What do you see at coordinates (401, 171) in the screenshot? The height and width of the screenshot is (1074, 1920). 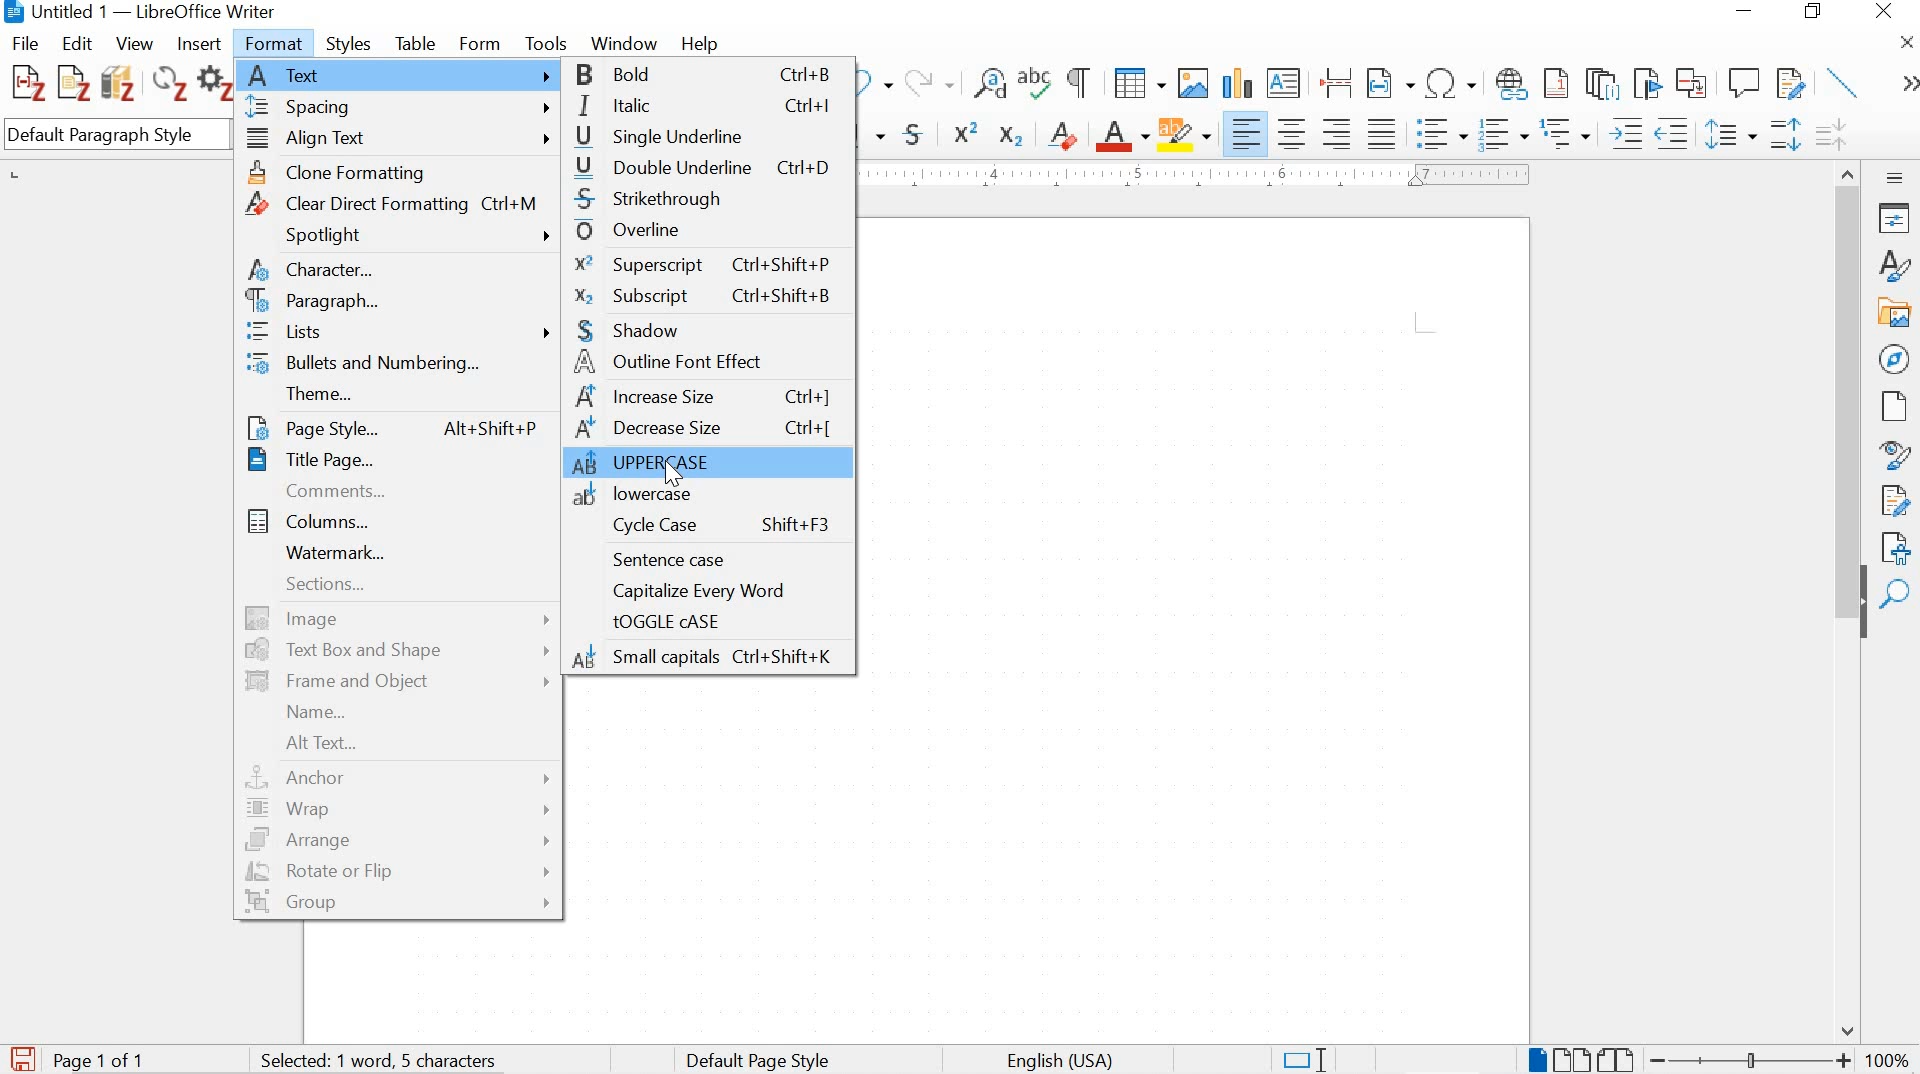 I see `clone formatting` at bounding box center [401, 171].